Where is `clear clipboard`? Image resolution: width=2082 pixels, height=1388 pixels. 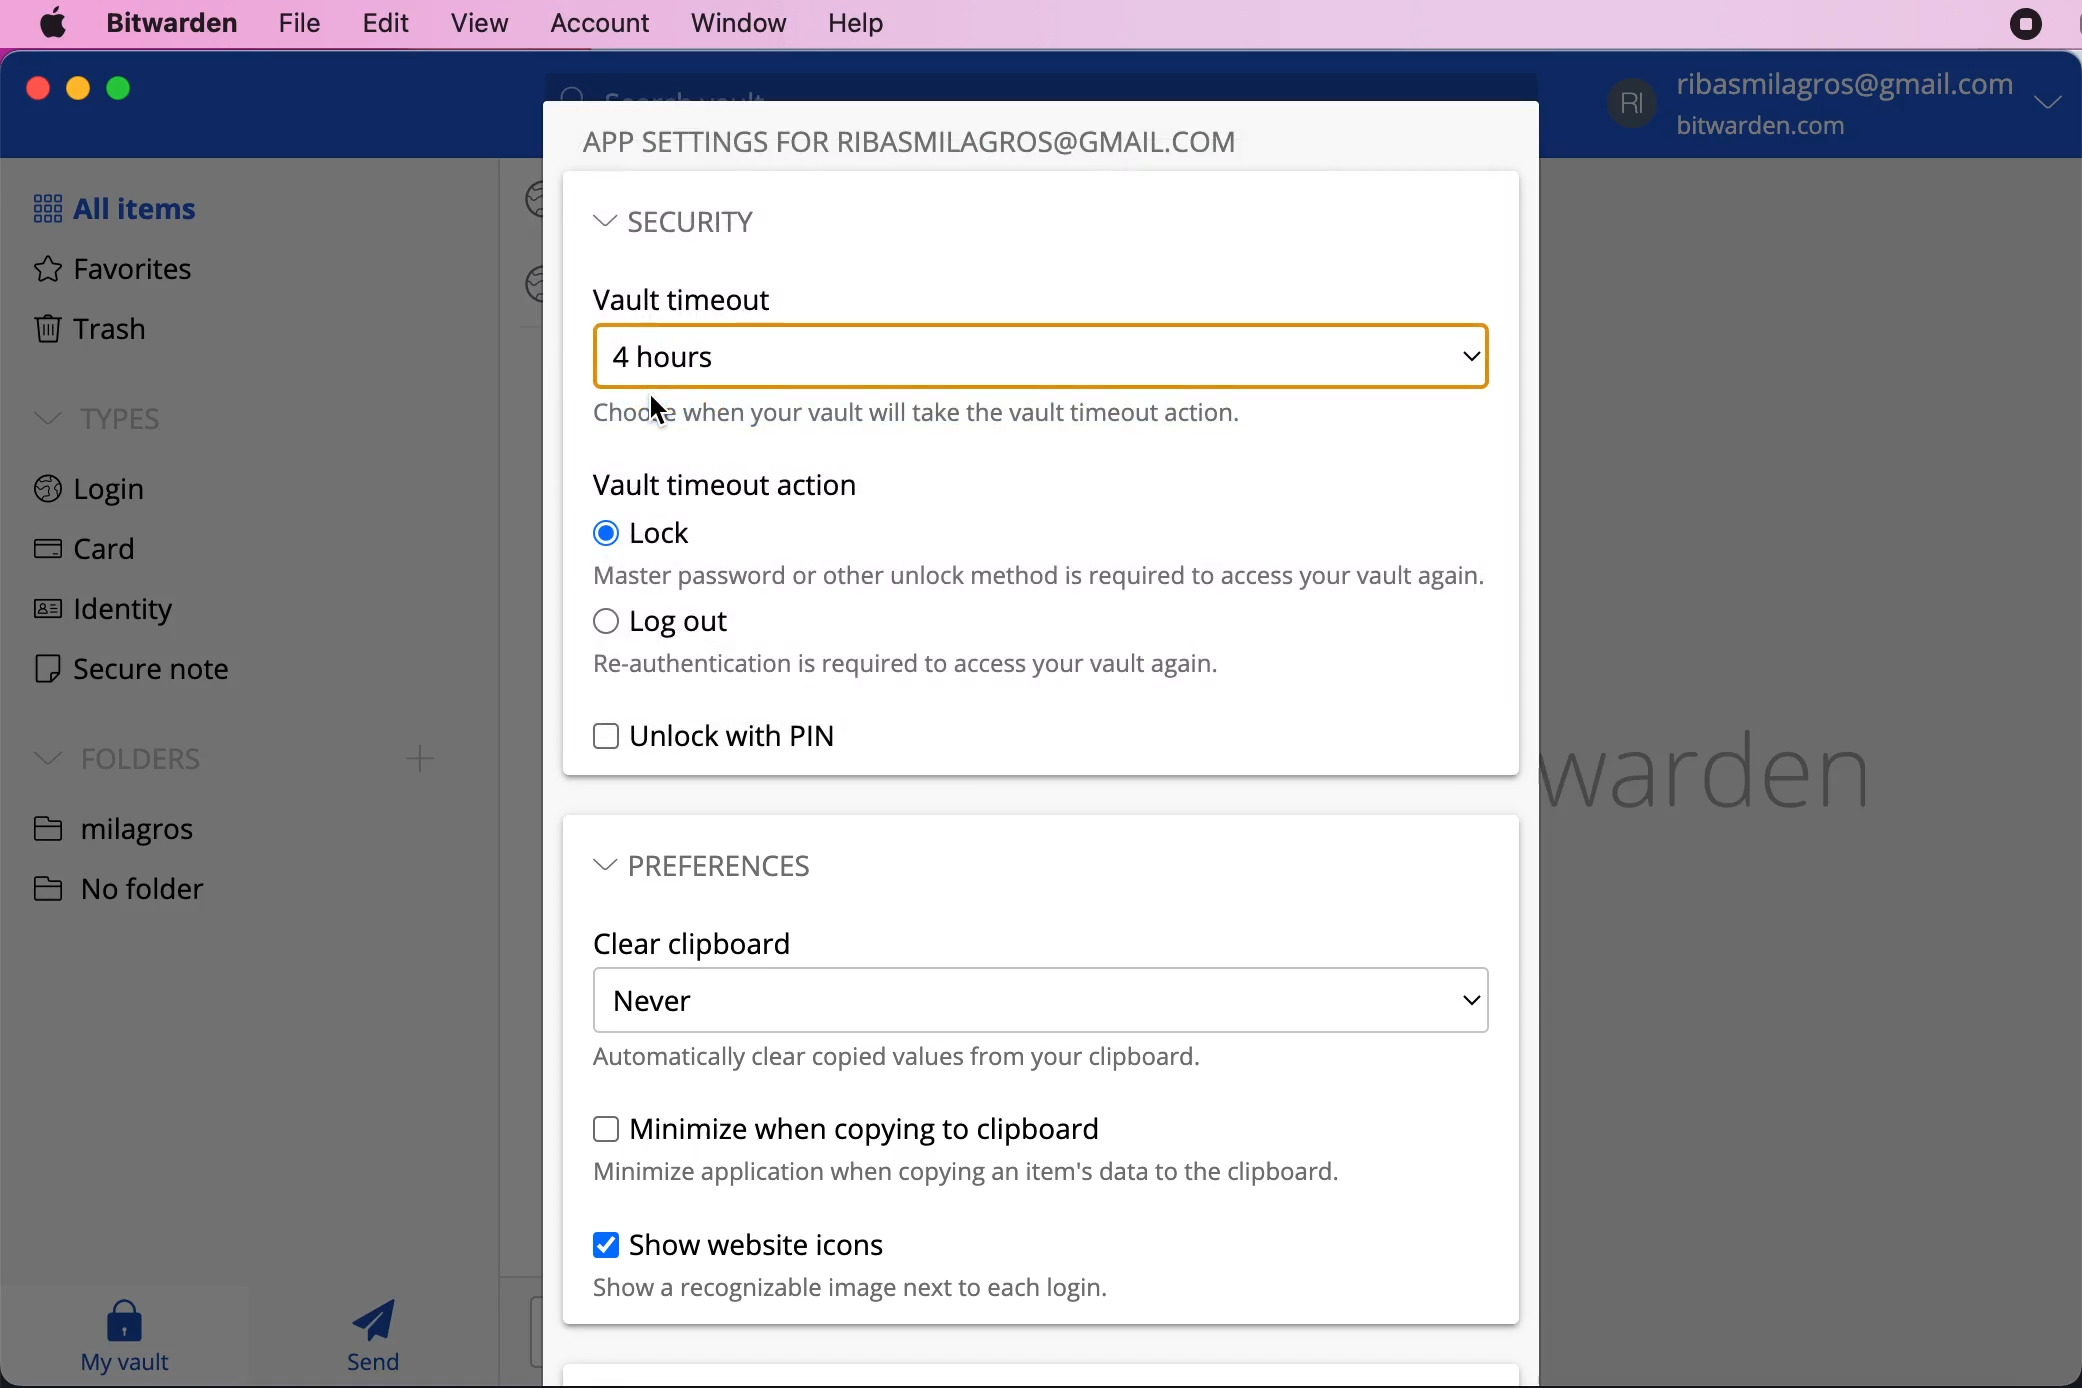 clear clipboard is located at coordinates (695, 943).